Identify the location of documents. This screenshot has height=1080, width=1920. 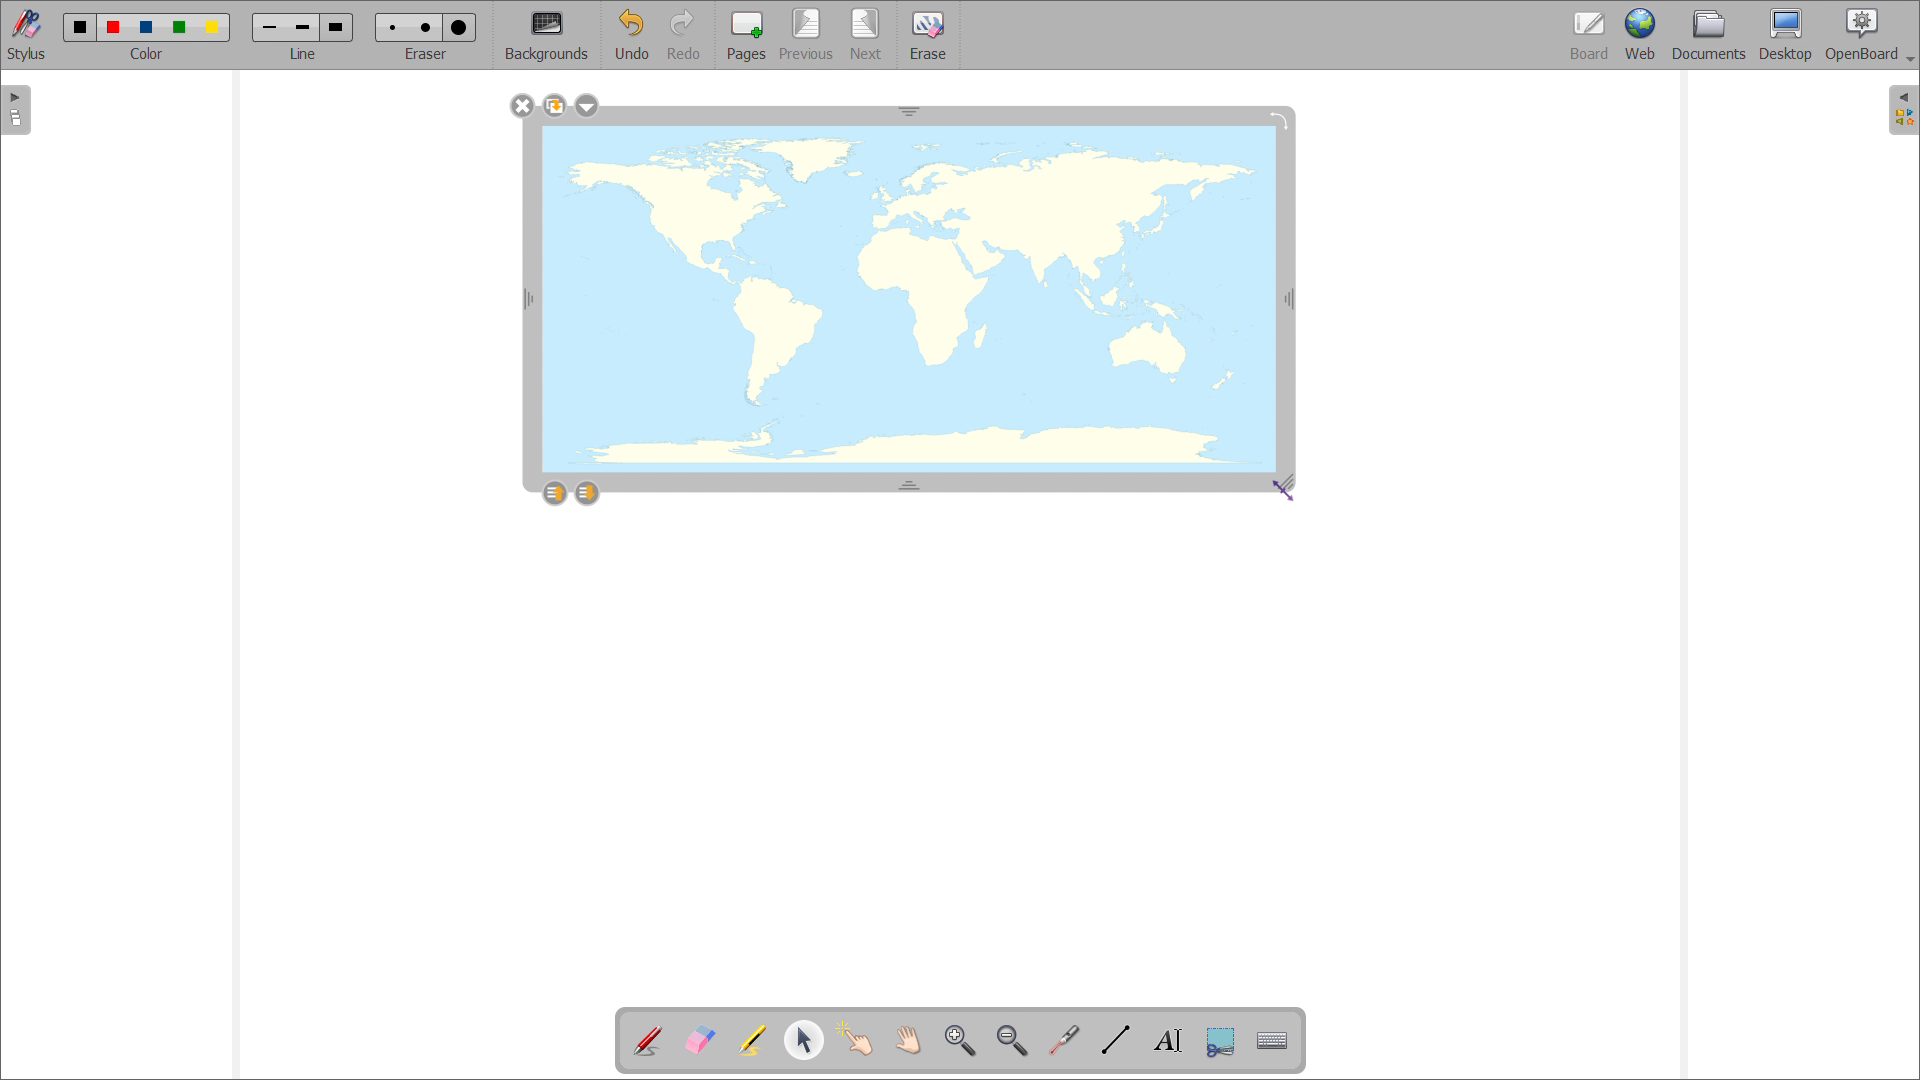
(1711, 36).